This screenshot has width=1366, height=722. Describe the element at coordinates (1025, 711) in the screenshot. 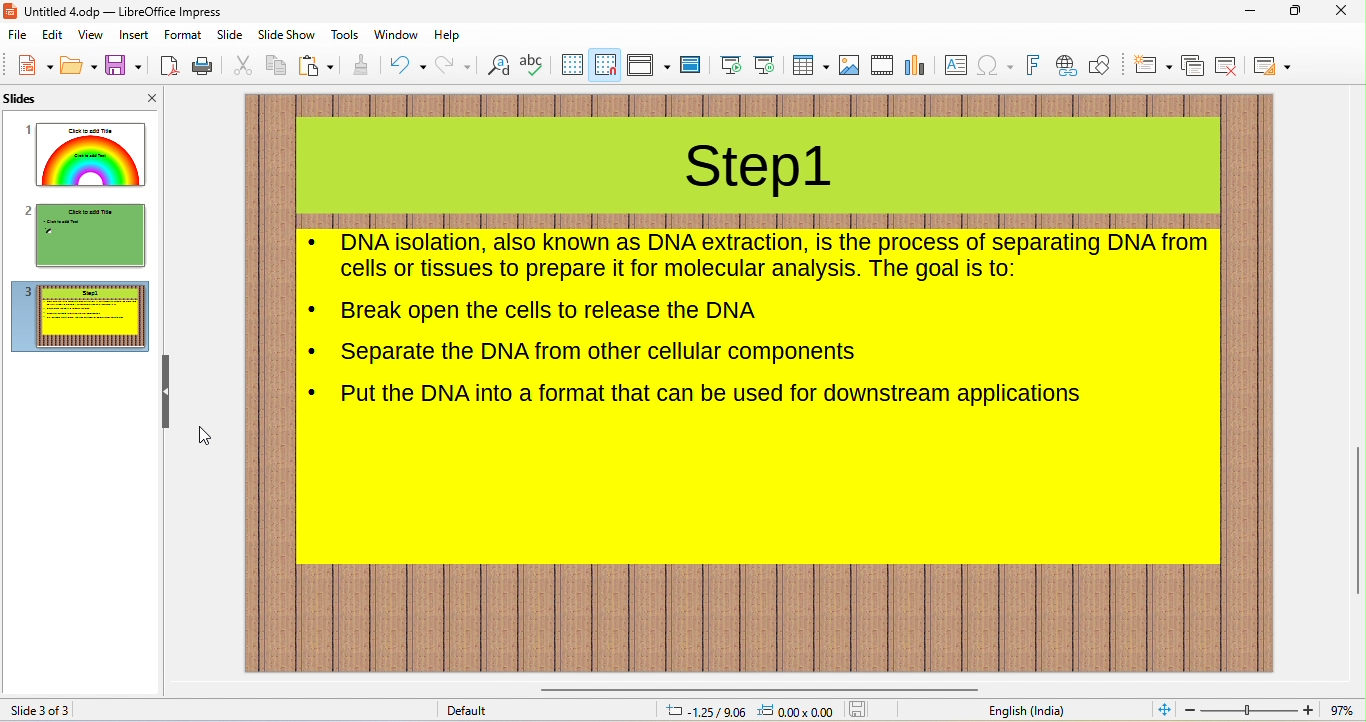

I see `english` at that location.